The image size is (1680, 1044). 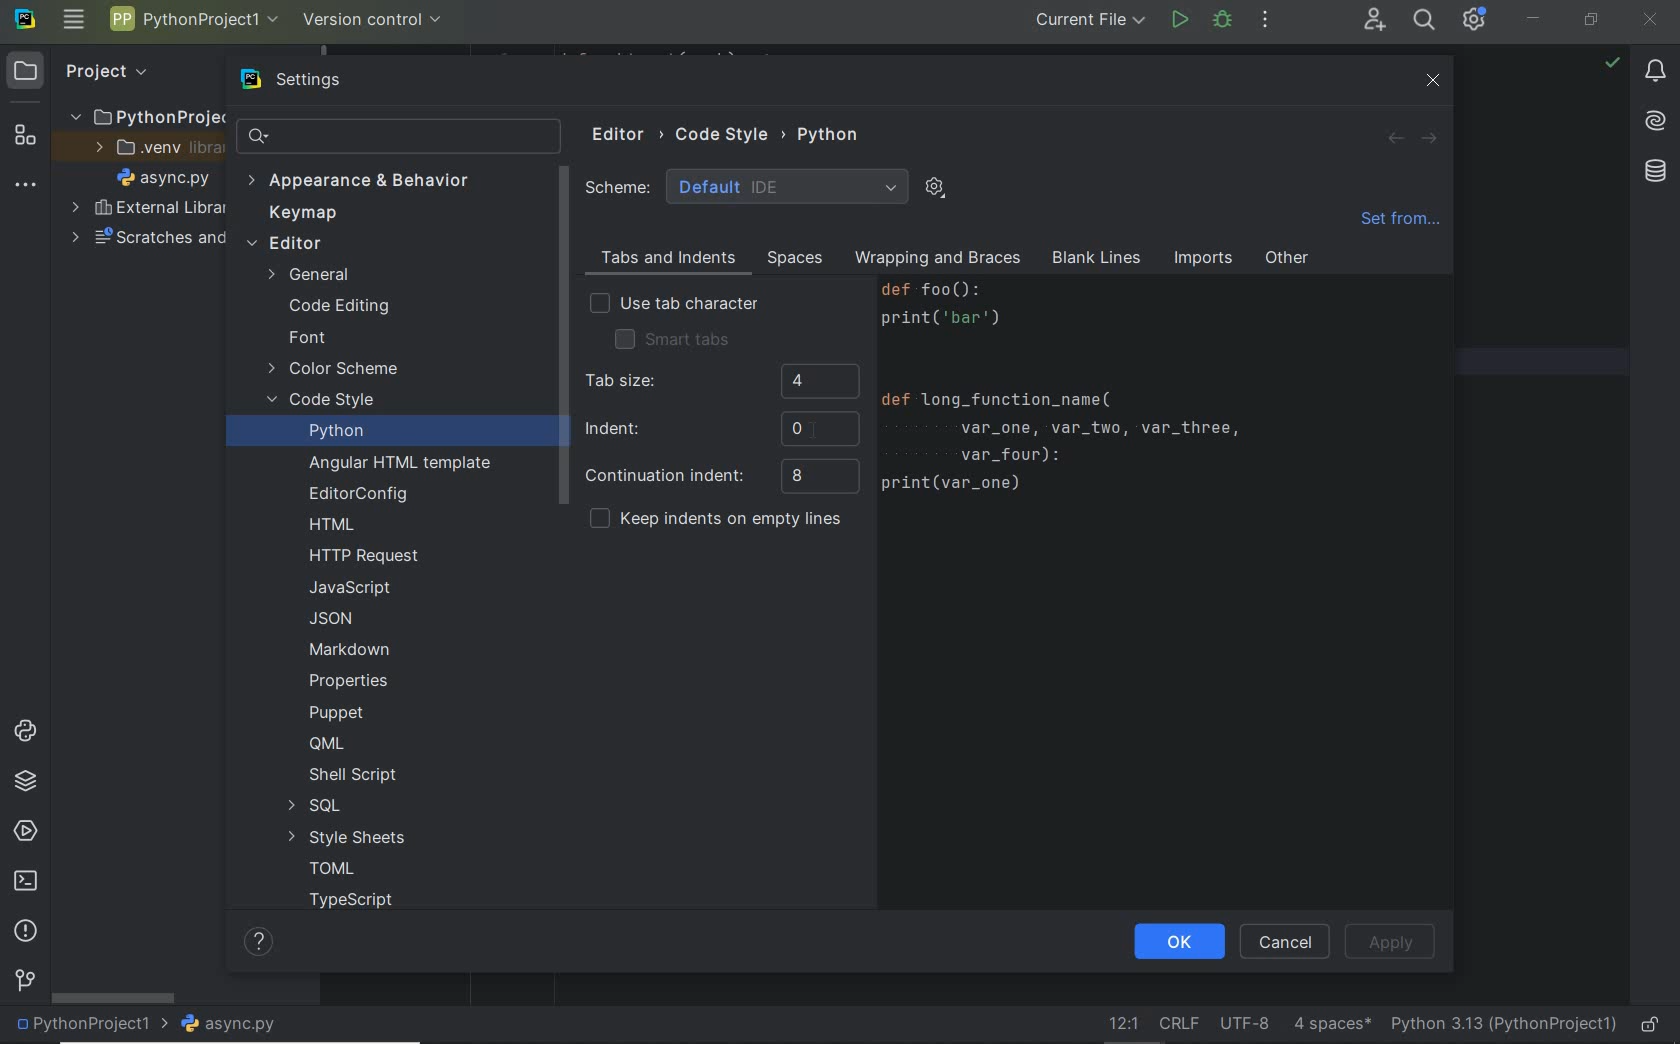 What do you see at coordinates (1287, 262) in the screenshot?
I see `other` at bounding box center [1287, 262].